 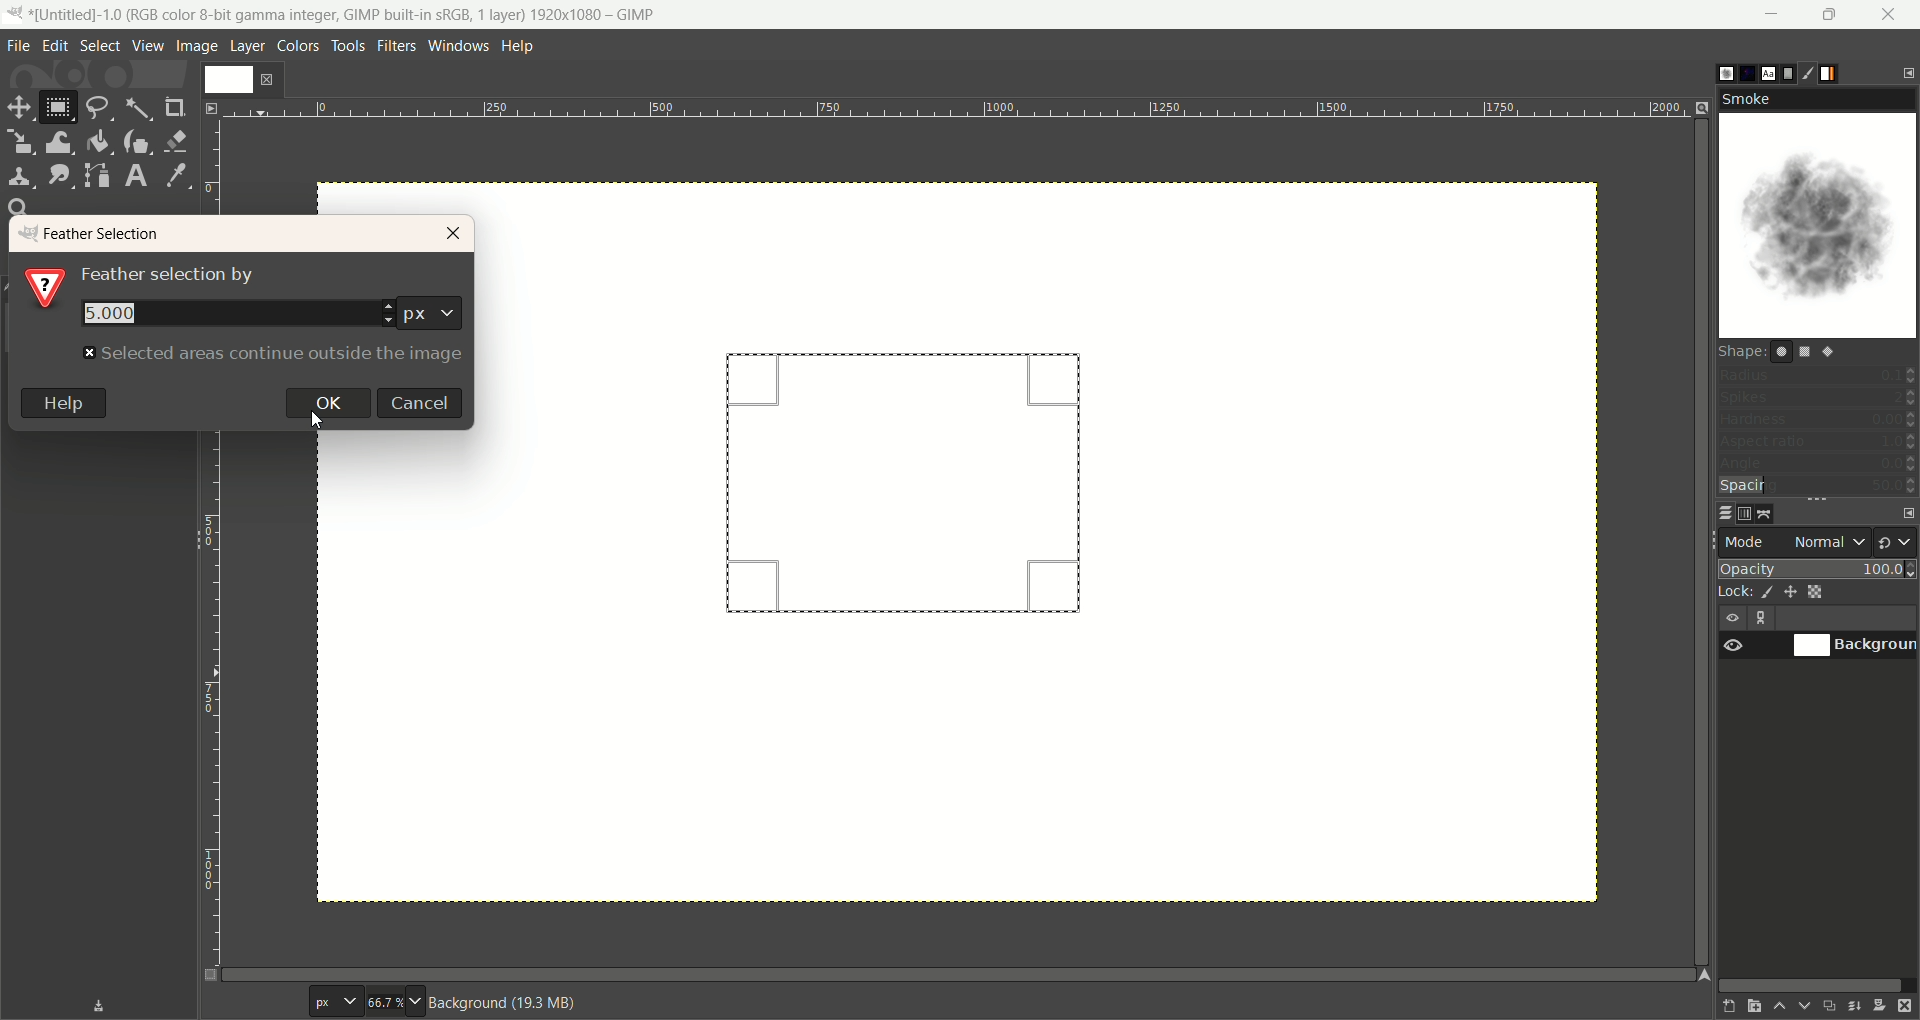 What do you see at coordinates (20, 212) in the screenshot?
I see `search` at bounding box center [20, 212].